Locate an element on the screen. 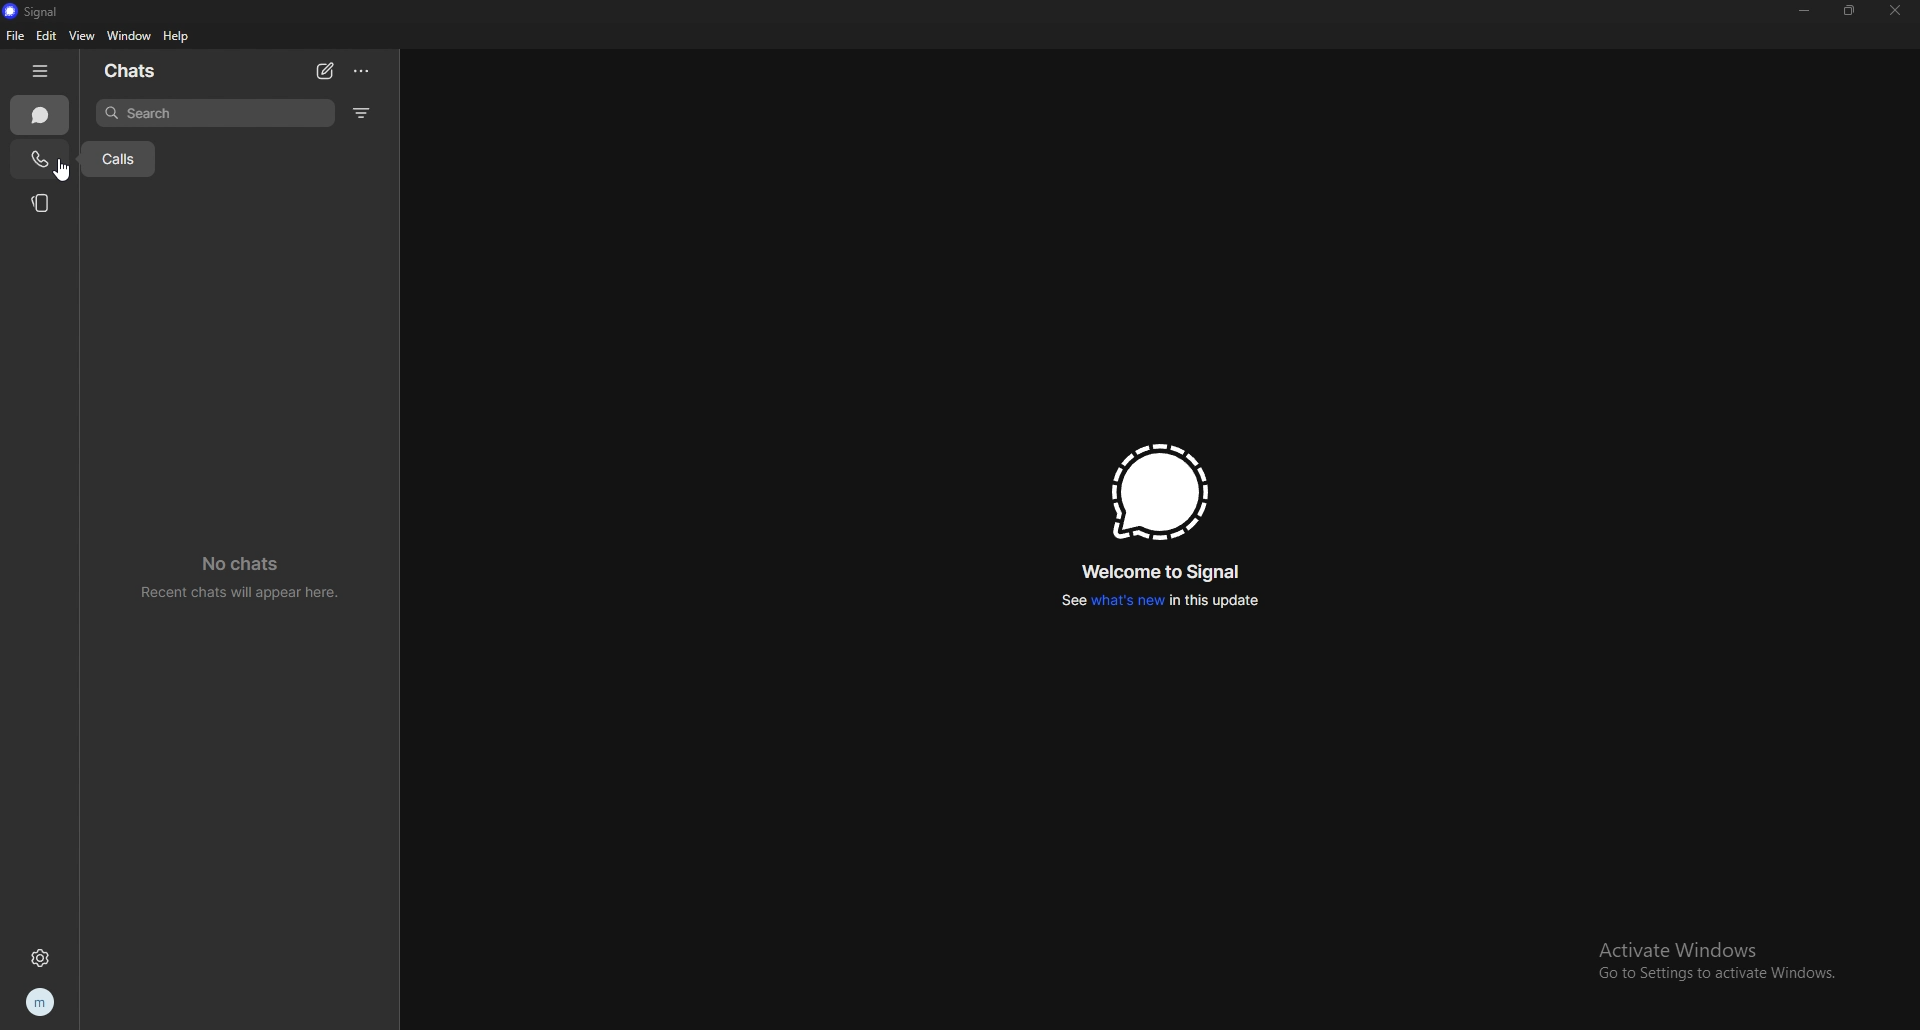  chats is located at coordinates (41, 115).